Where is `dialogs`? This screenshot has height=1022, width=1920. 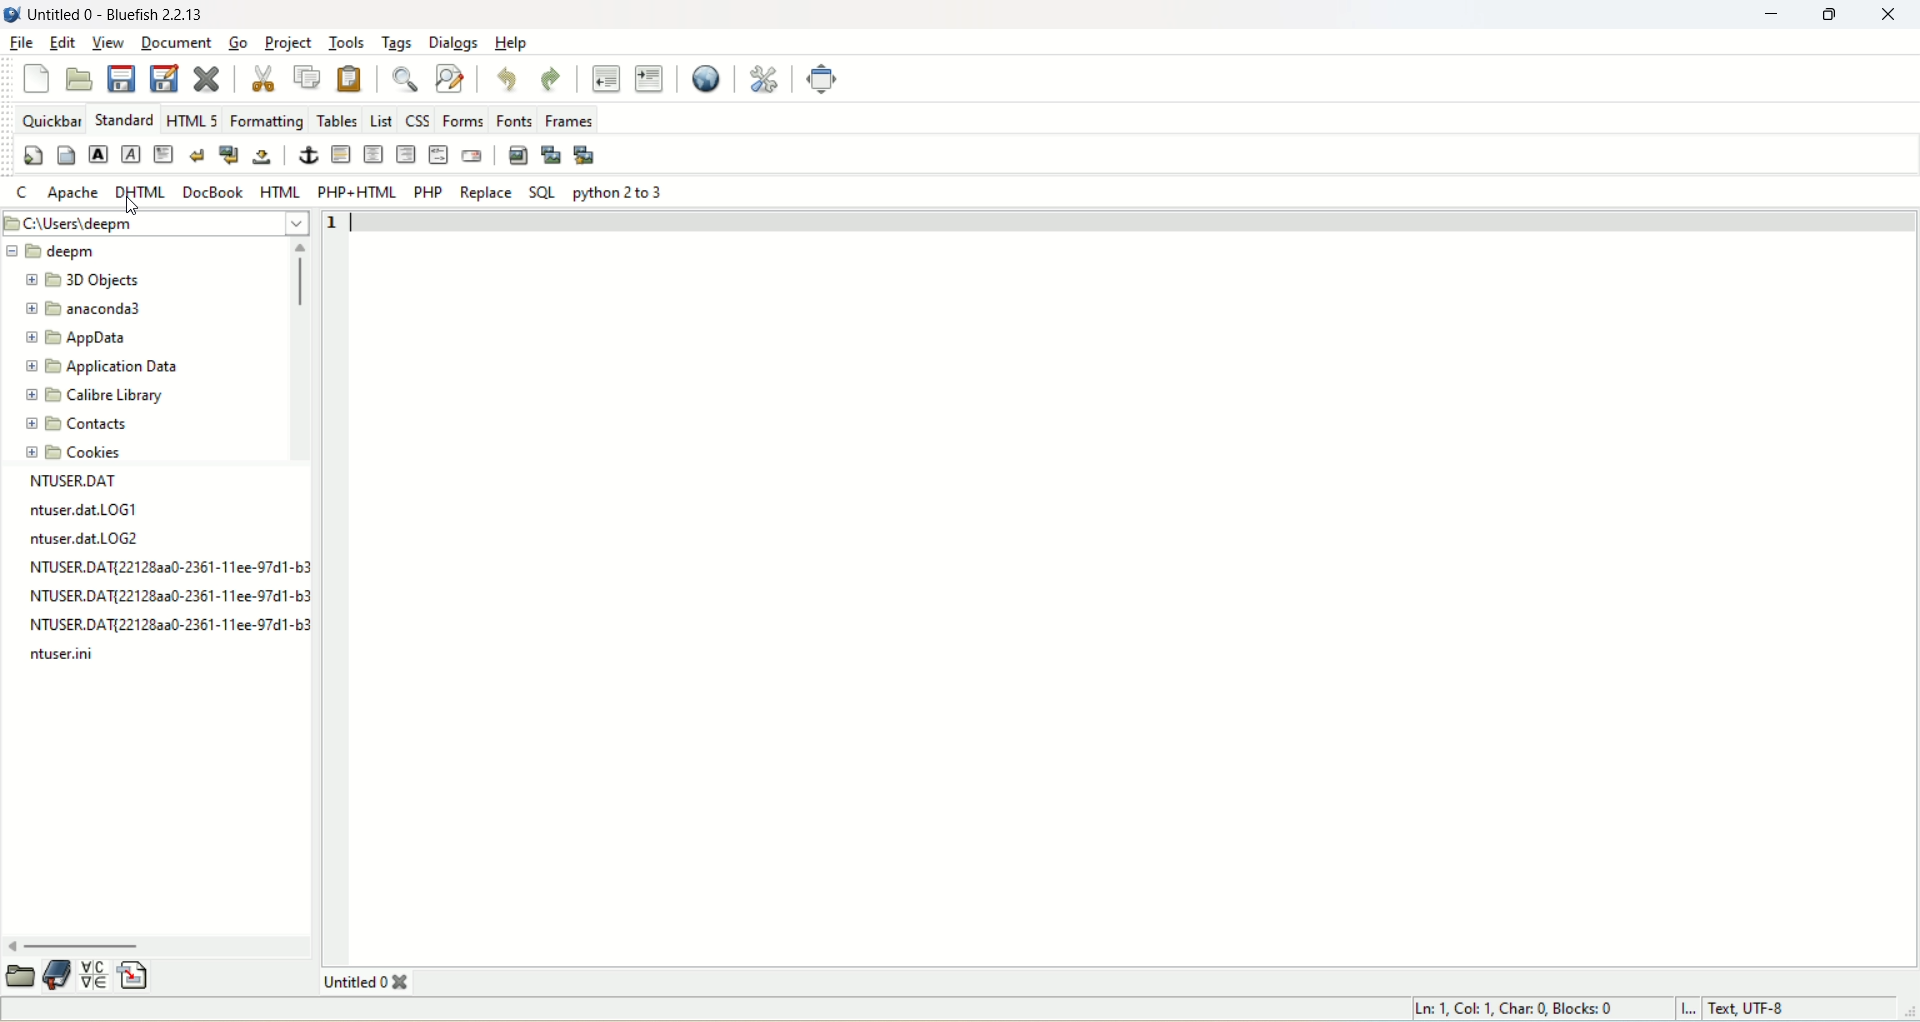 dialogs is located at coordinates (452, 42).